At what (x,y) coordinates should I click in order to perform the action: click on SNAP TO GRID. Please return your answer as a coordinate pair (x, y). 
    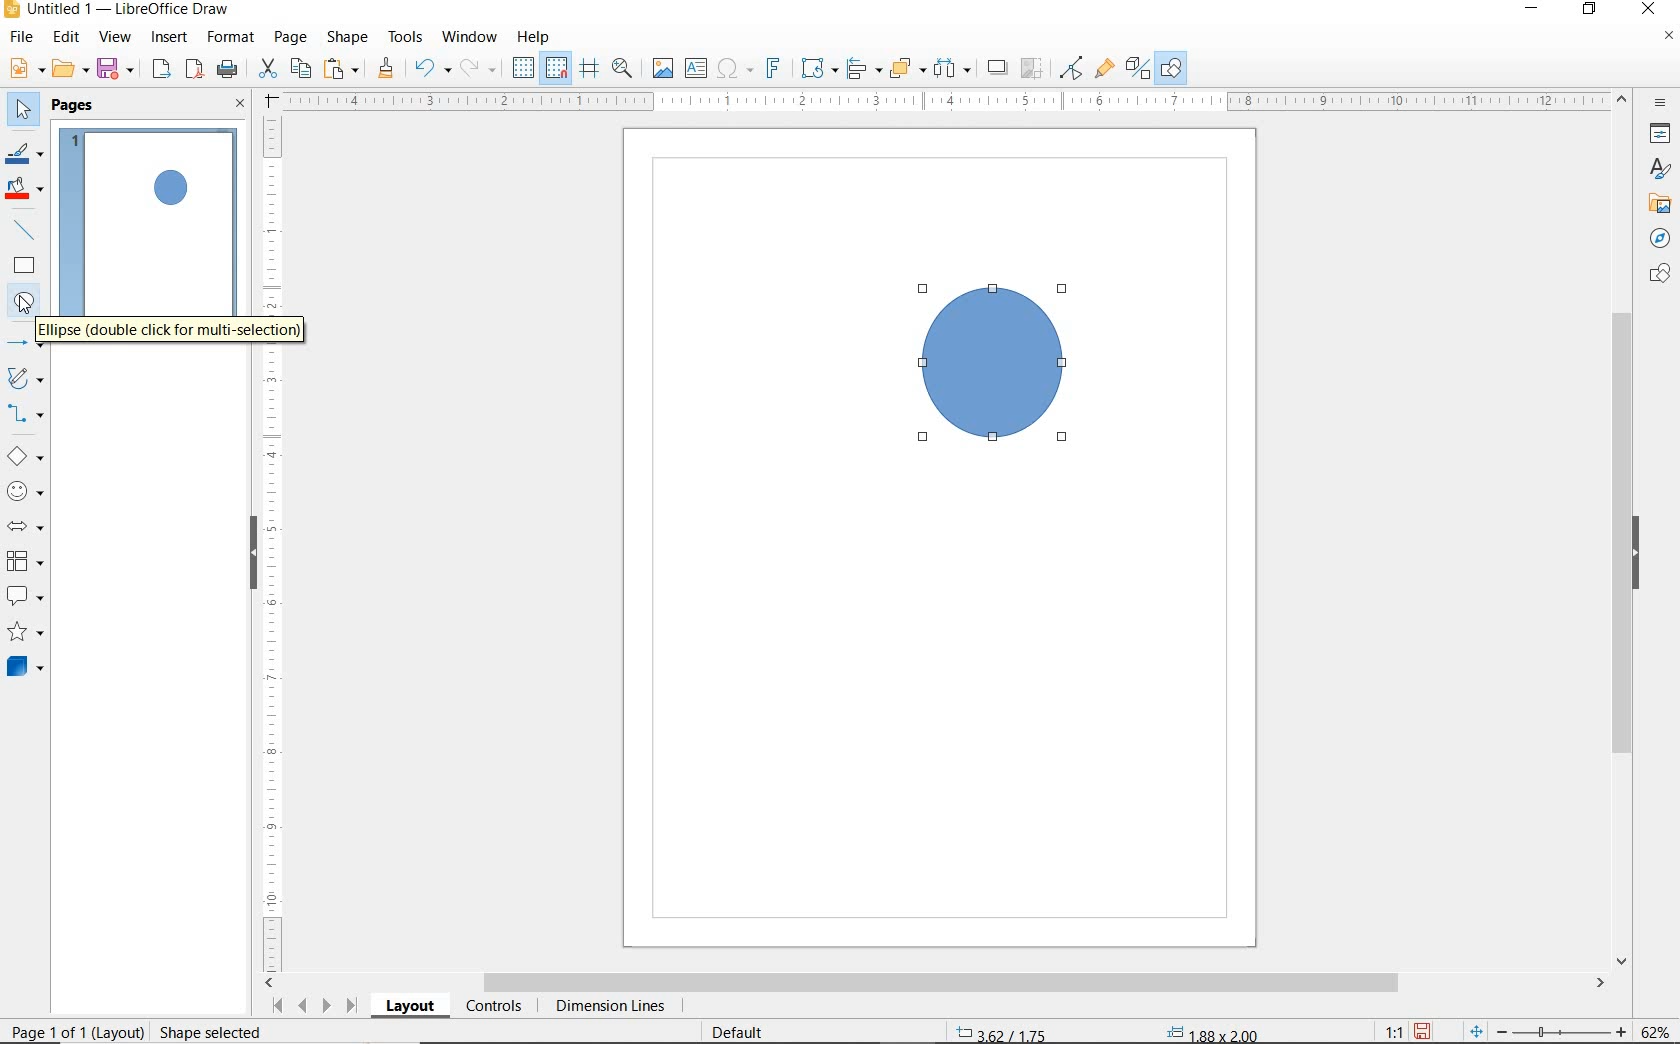
    Looking at the image, I should click on (555, 68).